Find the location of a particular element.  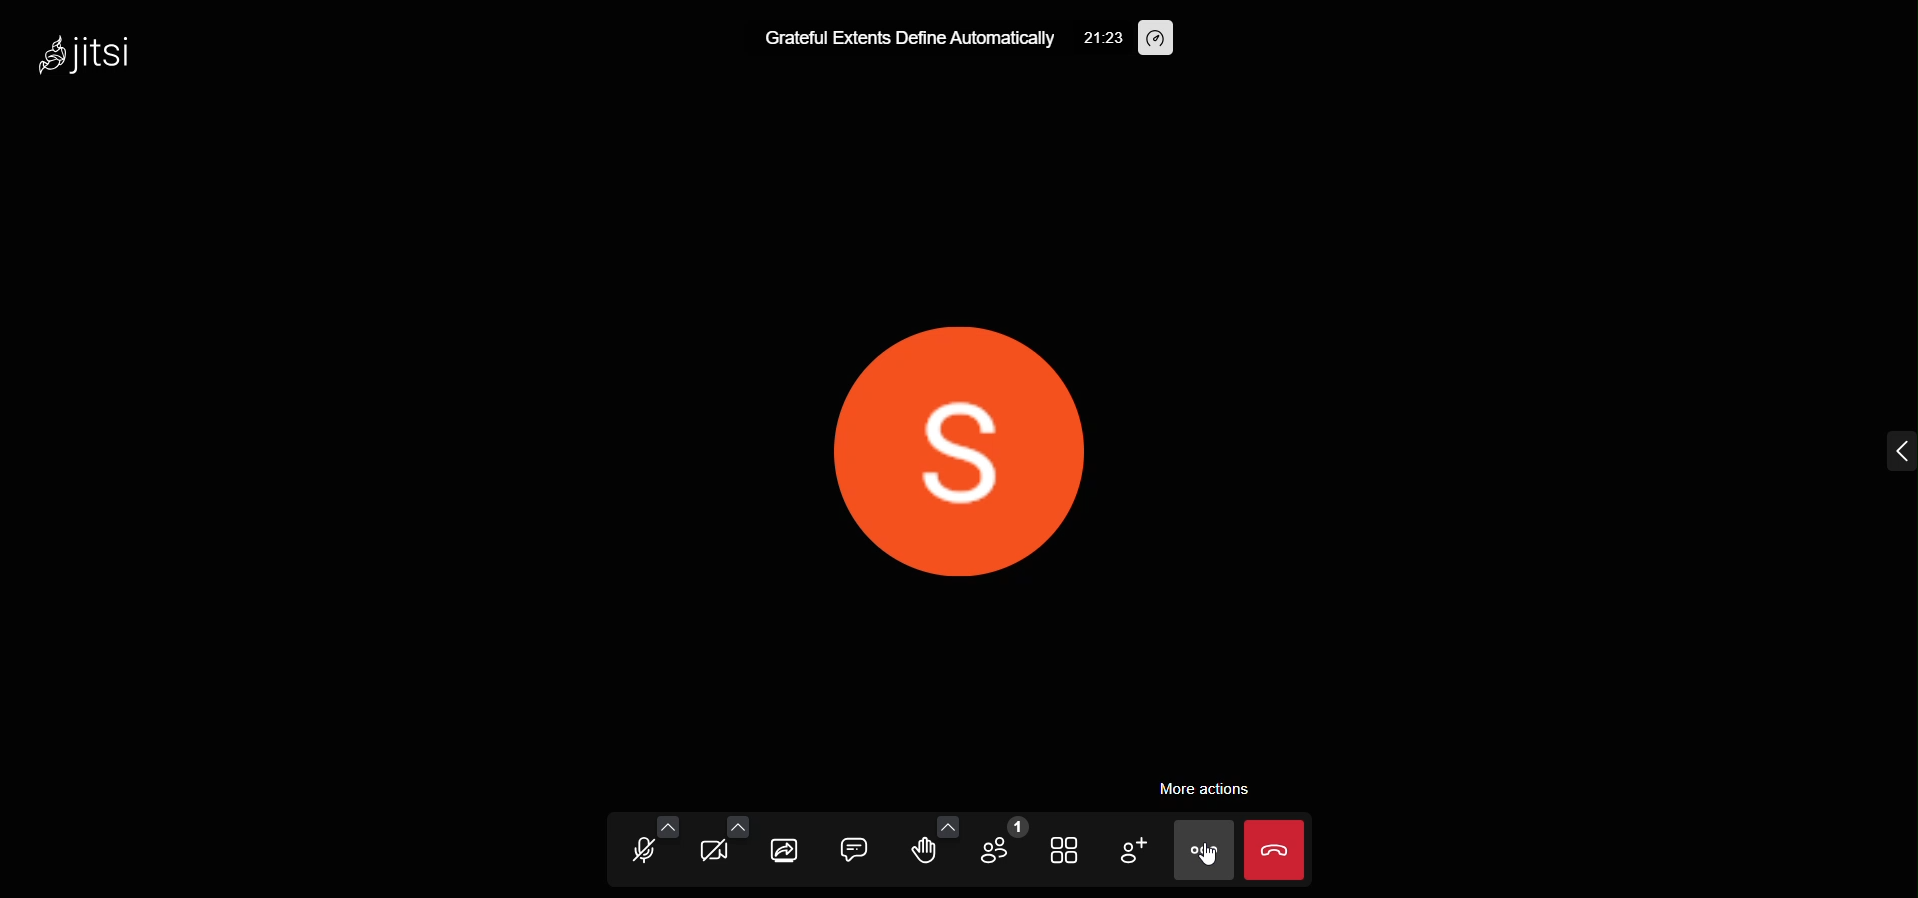

microphone is located at coordinates (639, 852).